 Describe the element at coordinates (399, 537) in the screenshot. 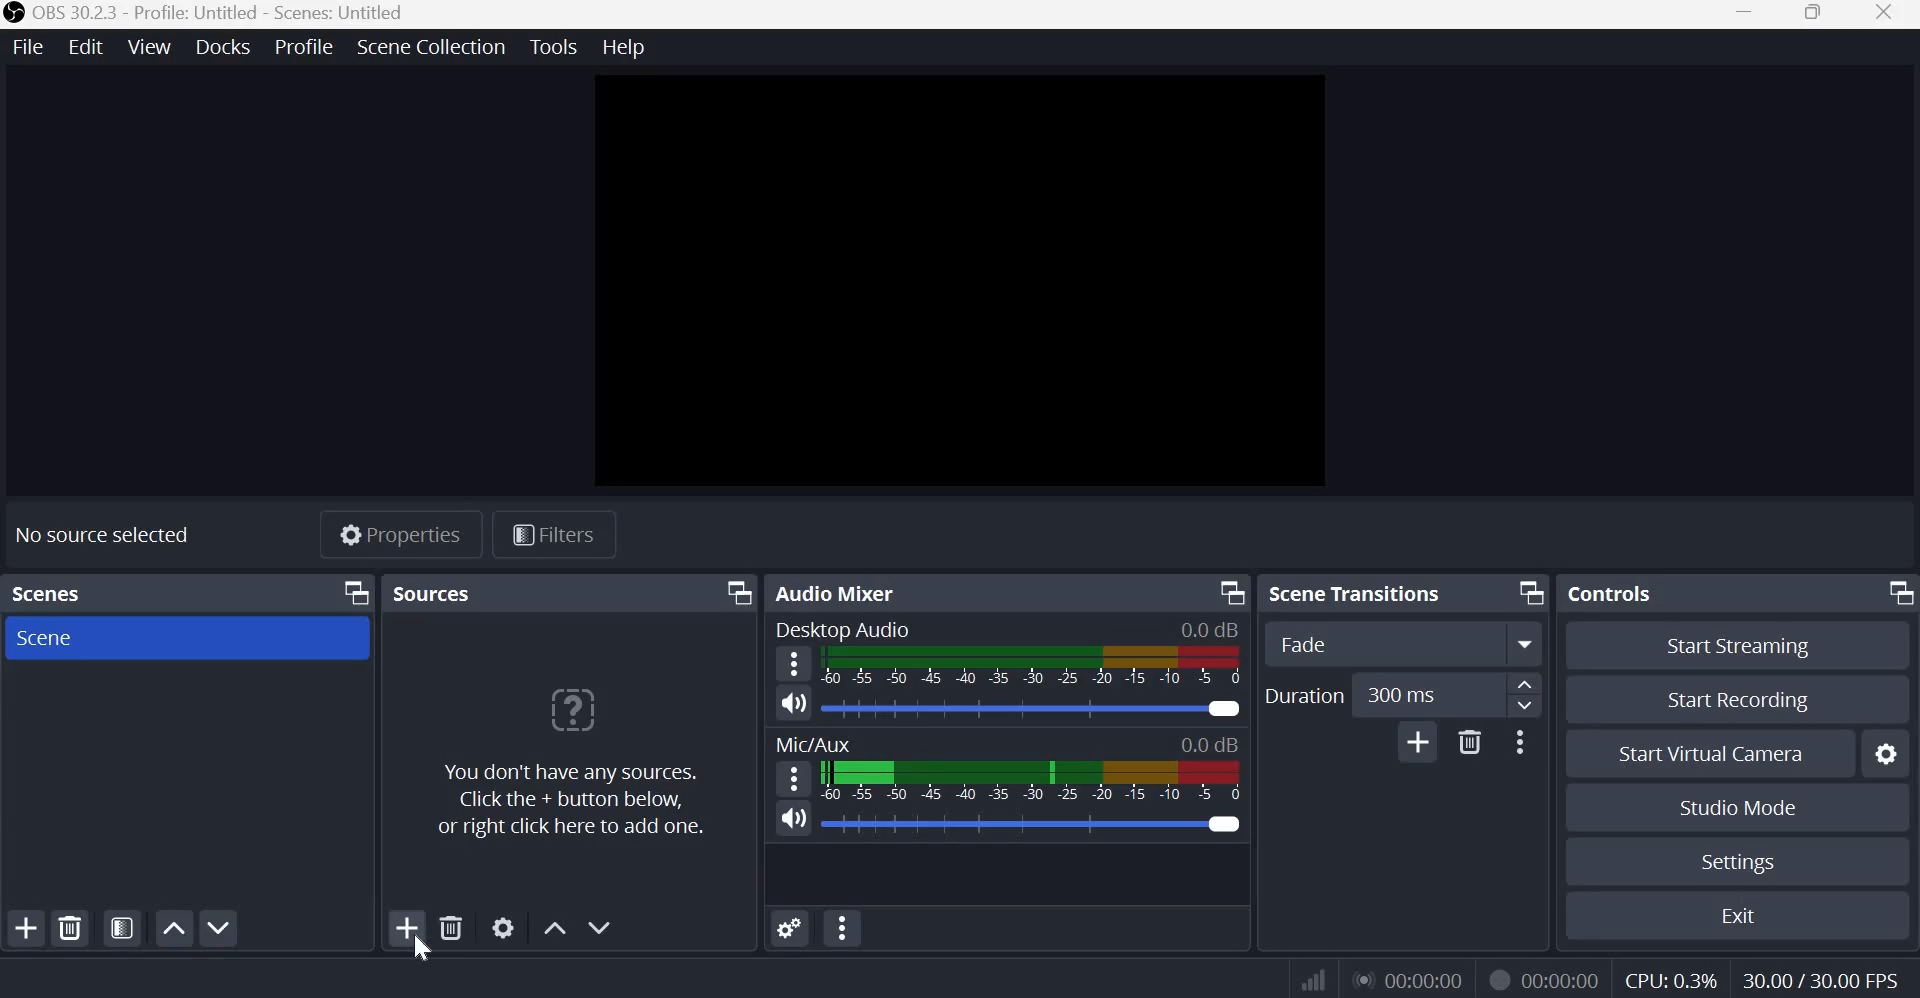

I see `Properties` at that location.